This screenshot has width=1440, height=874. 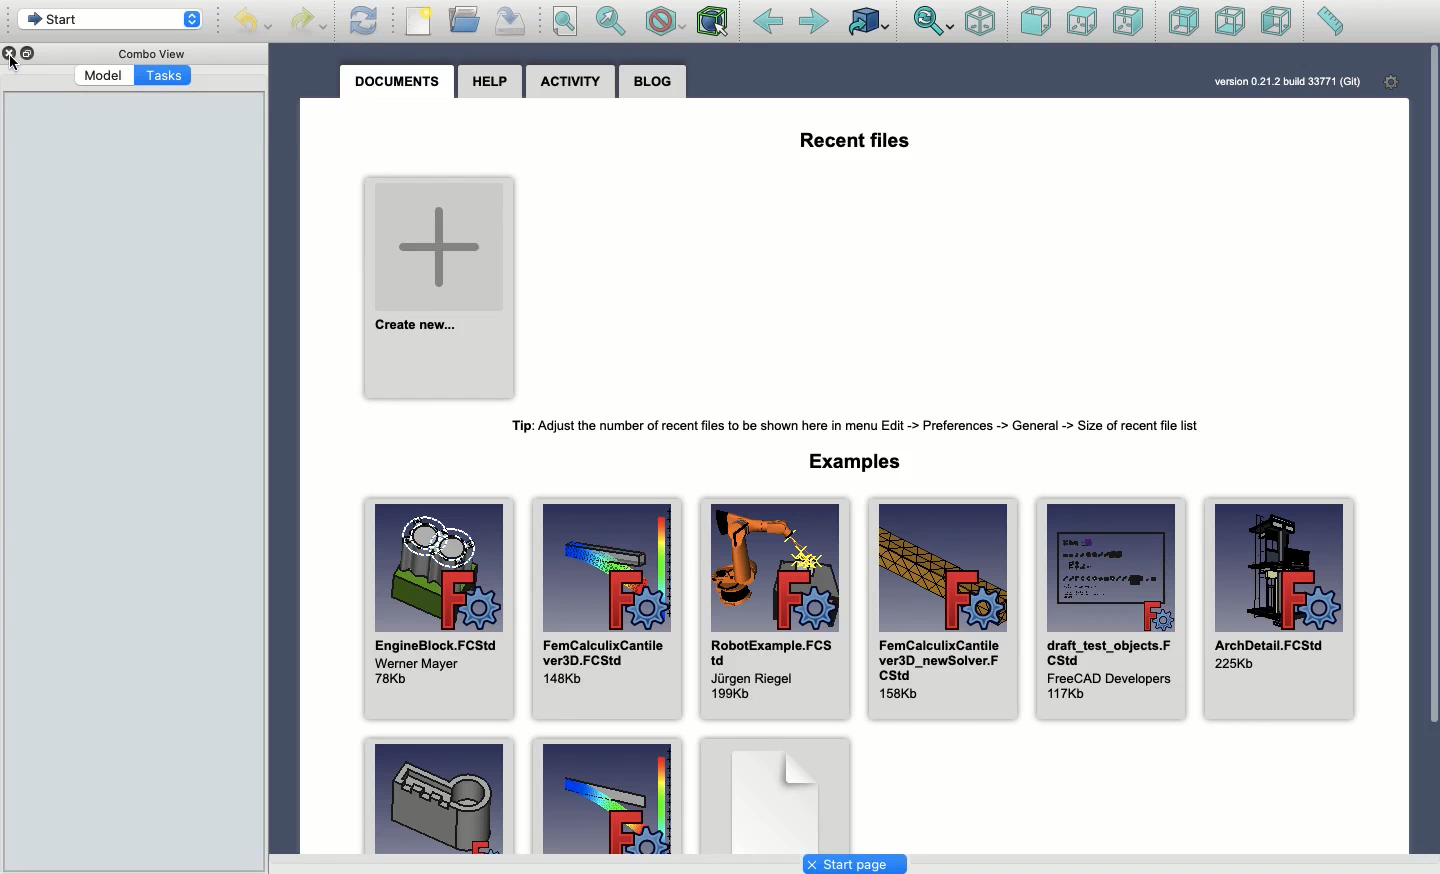 I want to click on Start page, so click(x=855, y=864).